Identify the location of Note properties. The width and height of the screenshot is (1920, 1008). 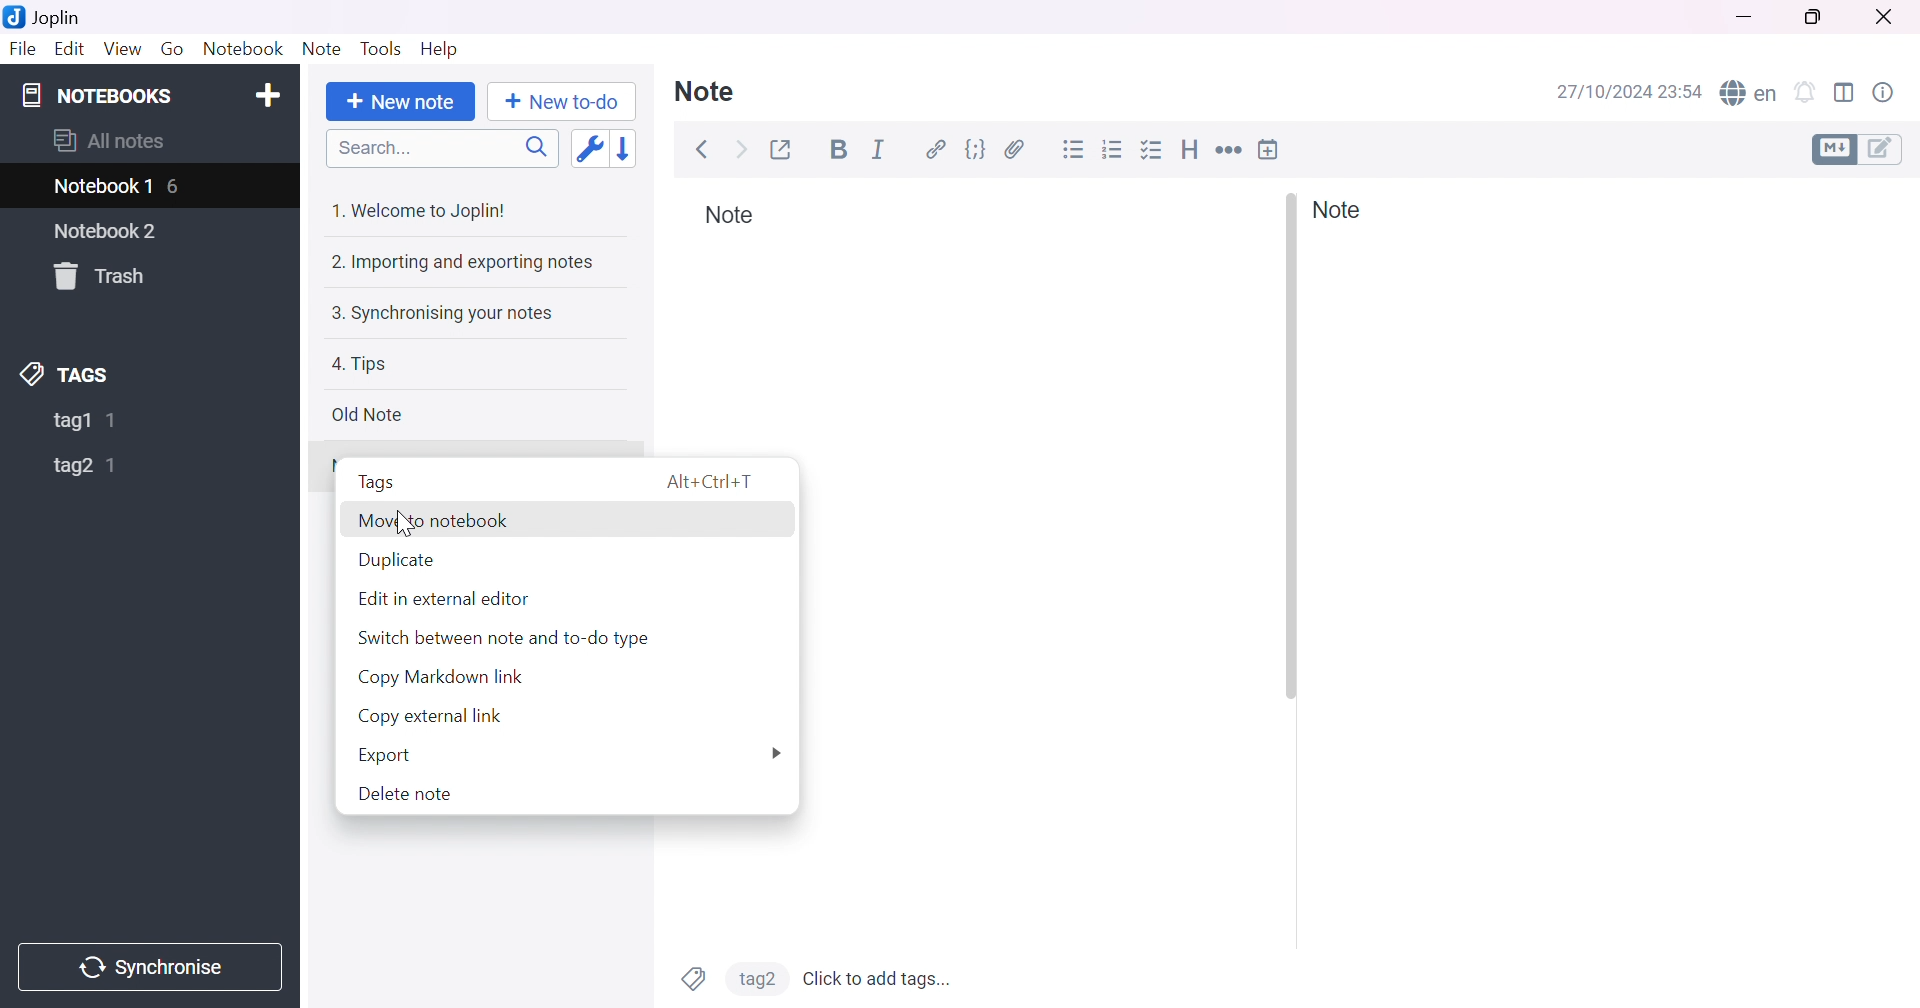
(1889, 92).